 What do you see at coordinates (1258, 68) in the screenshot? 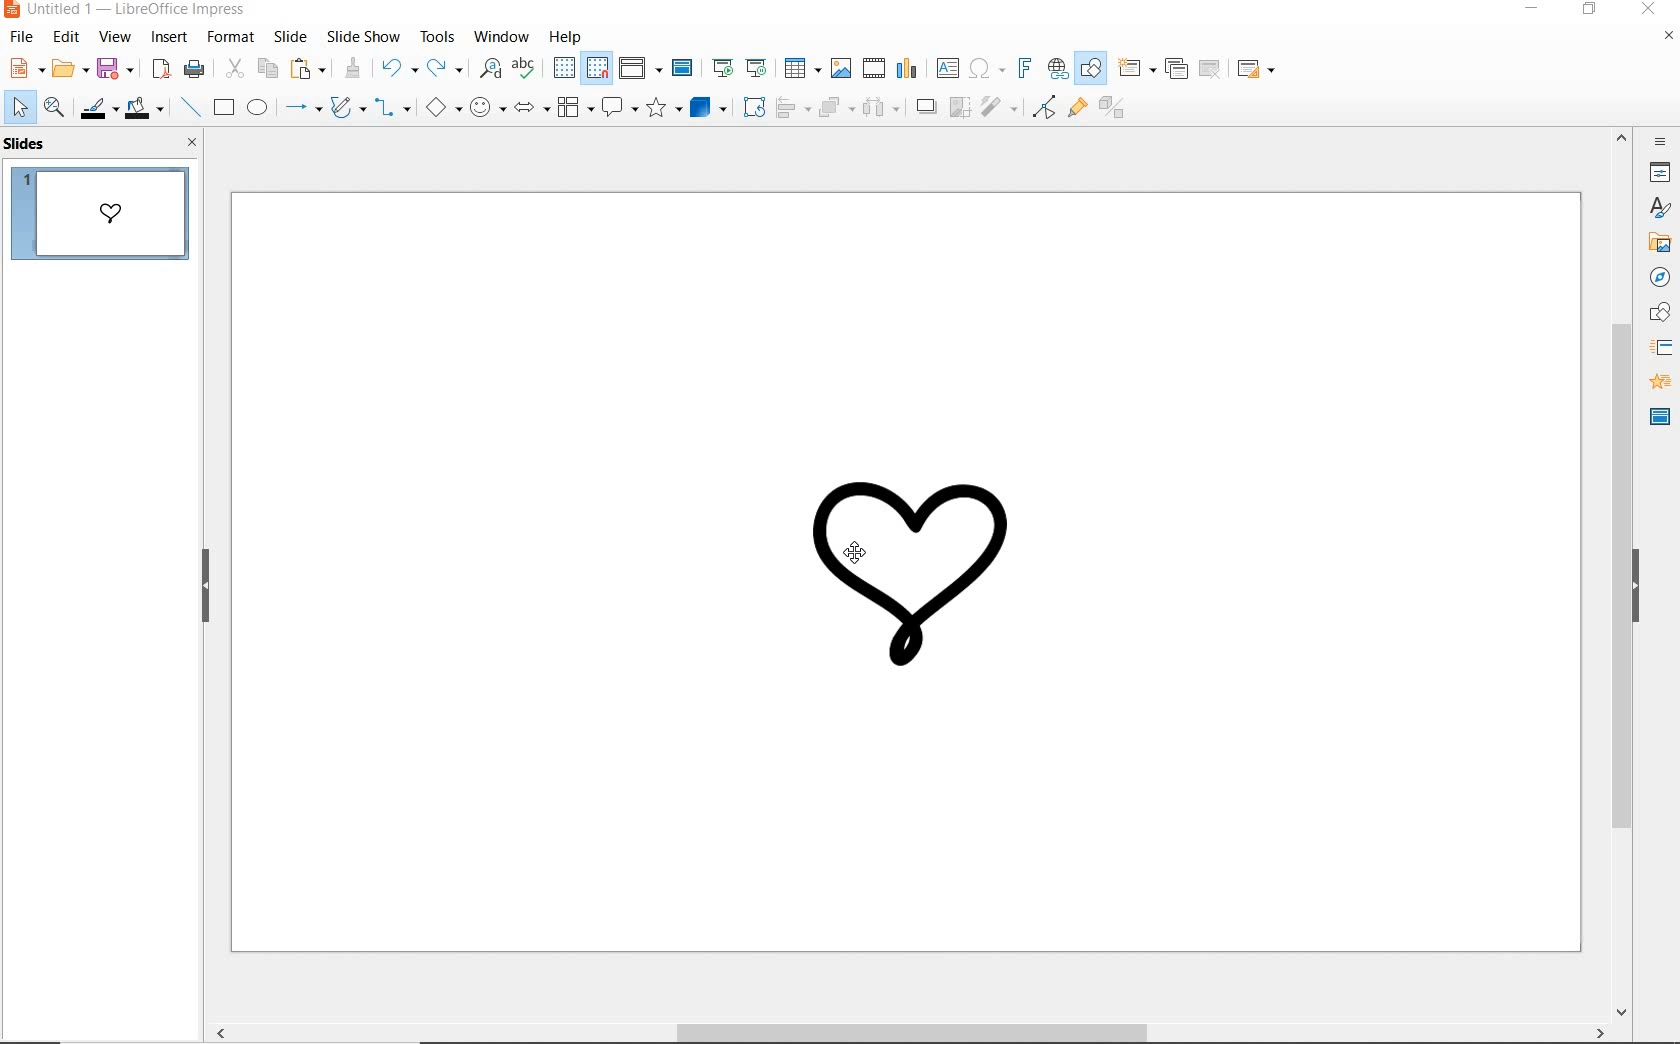
I see `slide layout` at bounding box center [1258, 68].